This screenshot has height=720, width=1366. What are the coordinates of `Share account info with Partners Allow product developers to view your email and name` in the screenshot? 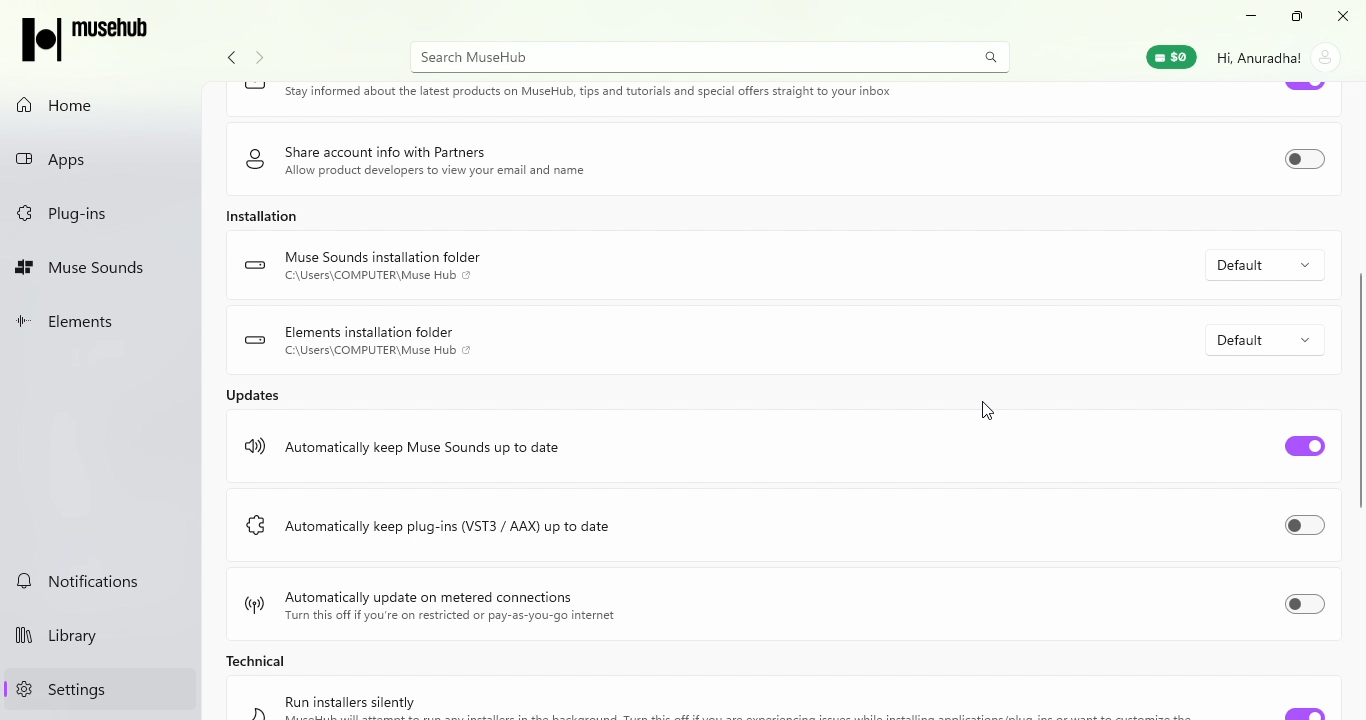 It's located at (441, 163).